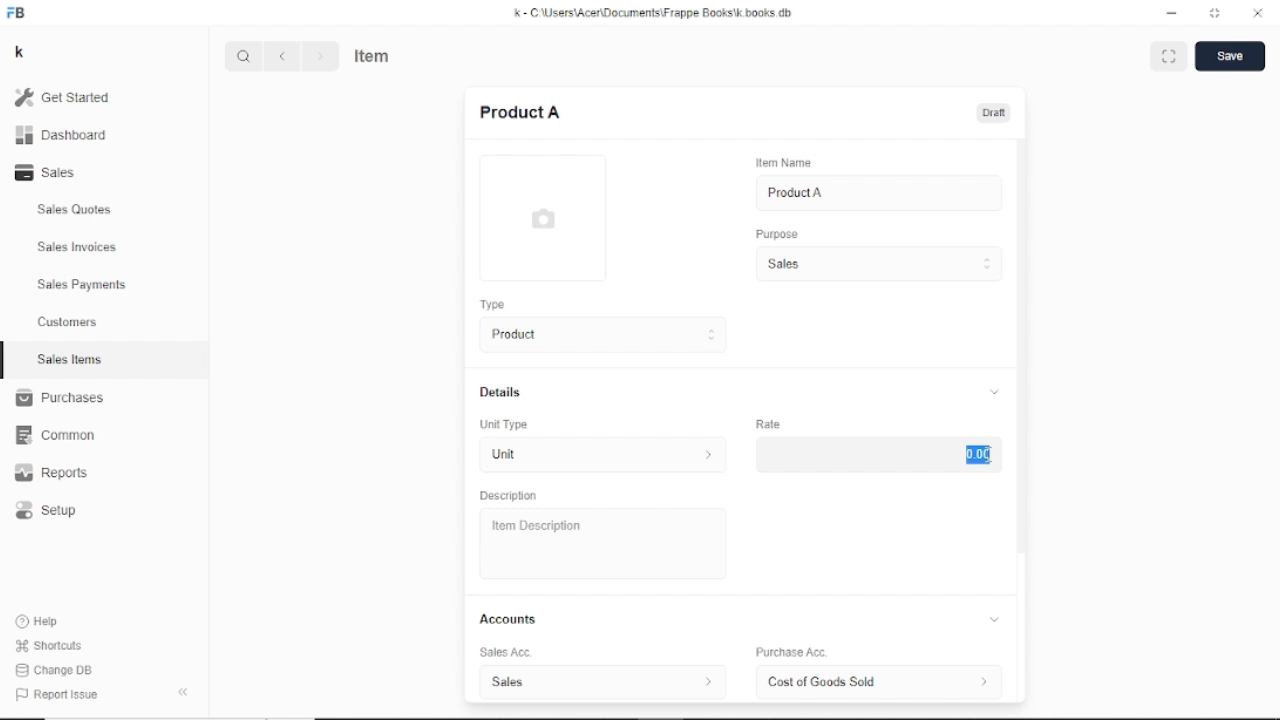  What do you see at coordinates (657, 13) in the screenshot?
I see `K -C\Users\Acer\Documents\ Frappe Books\k books db` at bounding box center [657, 13].